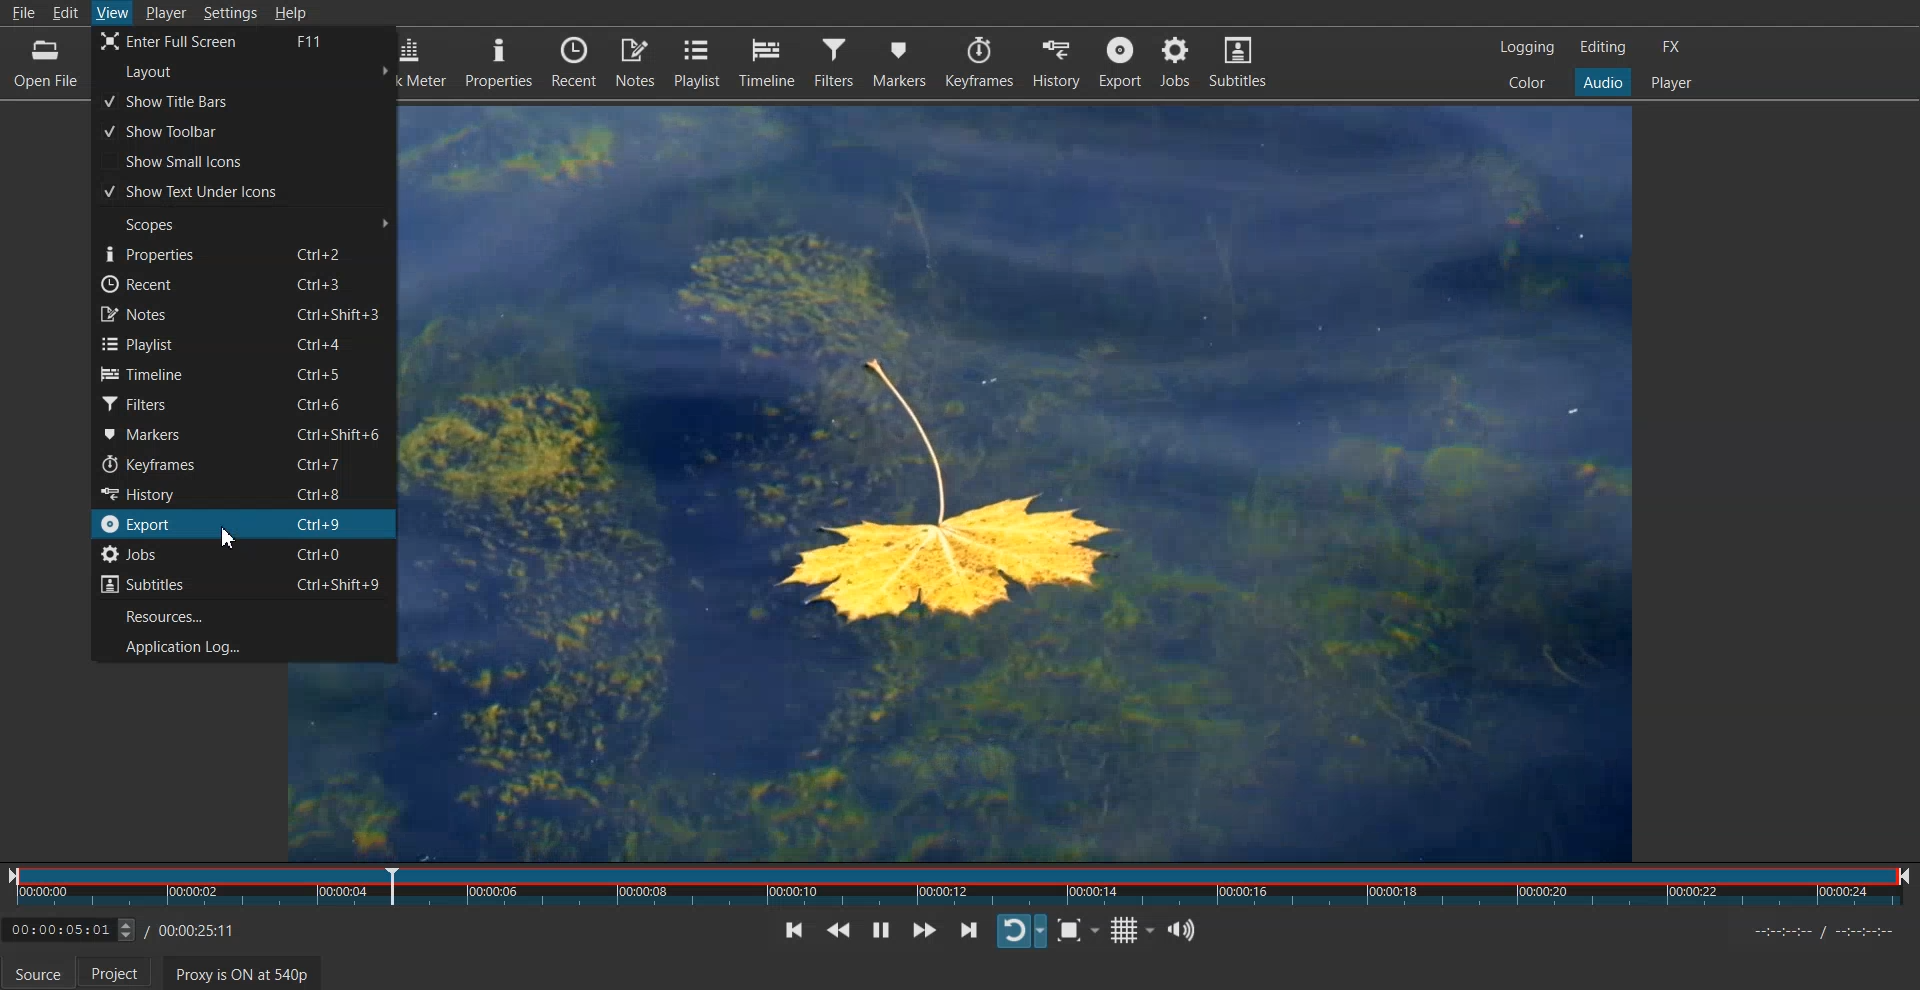 This screenshot has height=990, width=1920. What do you see at coordinates (1528, 47) in the screenshot?
I see `Logging` at bounding box center [1528, 47].